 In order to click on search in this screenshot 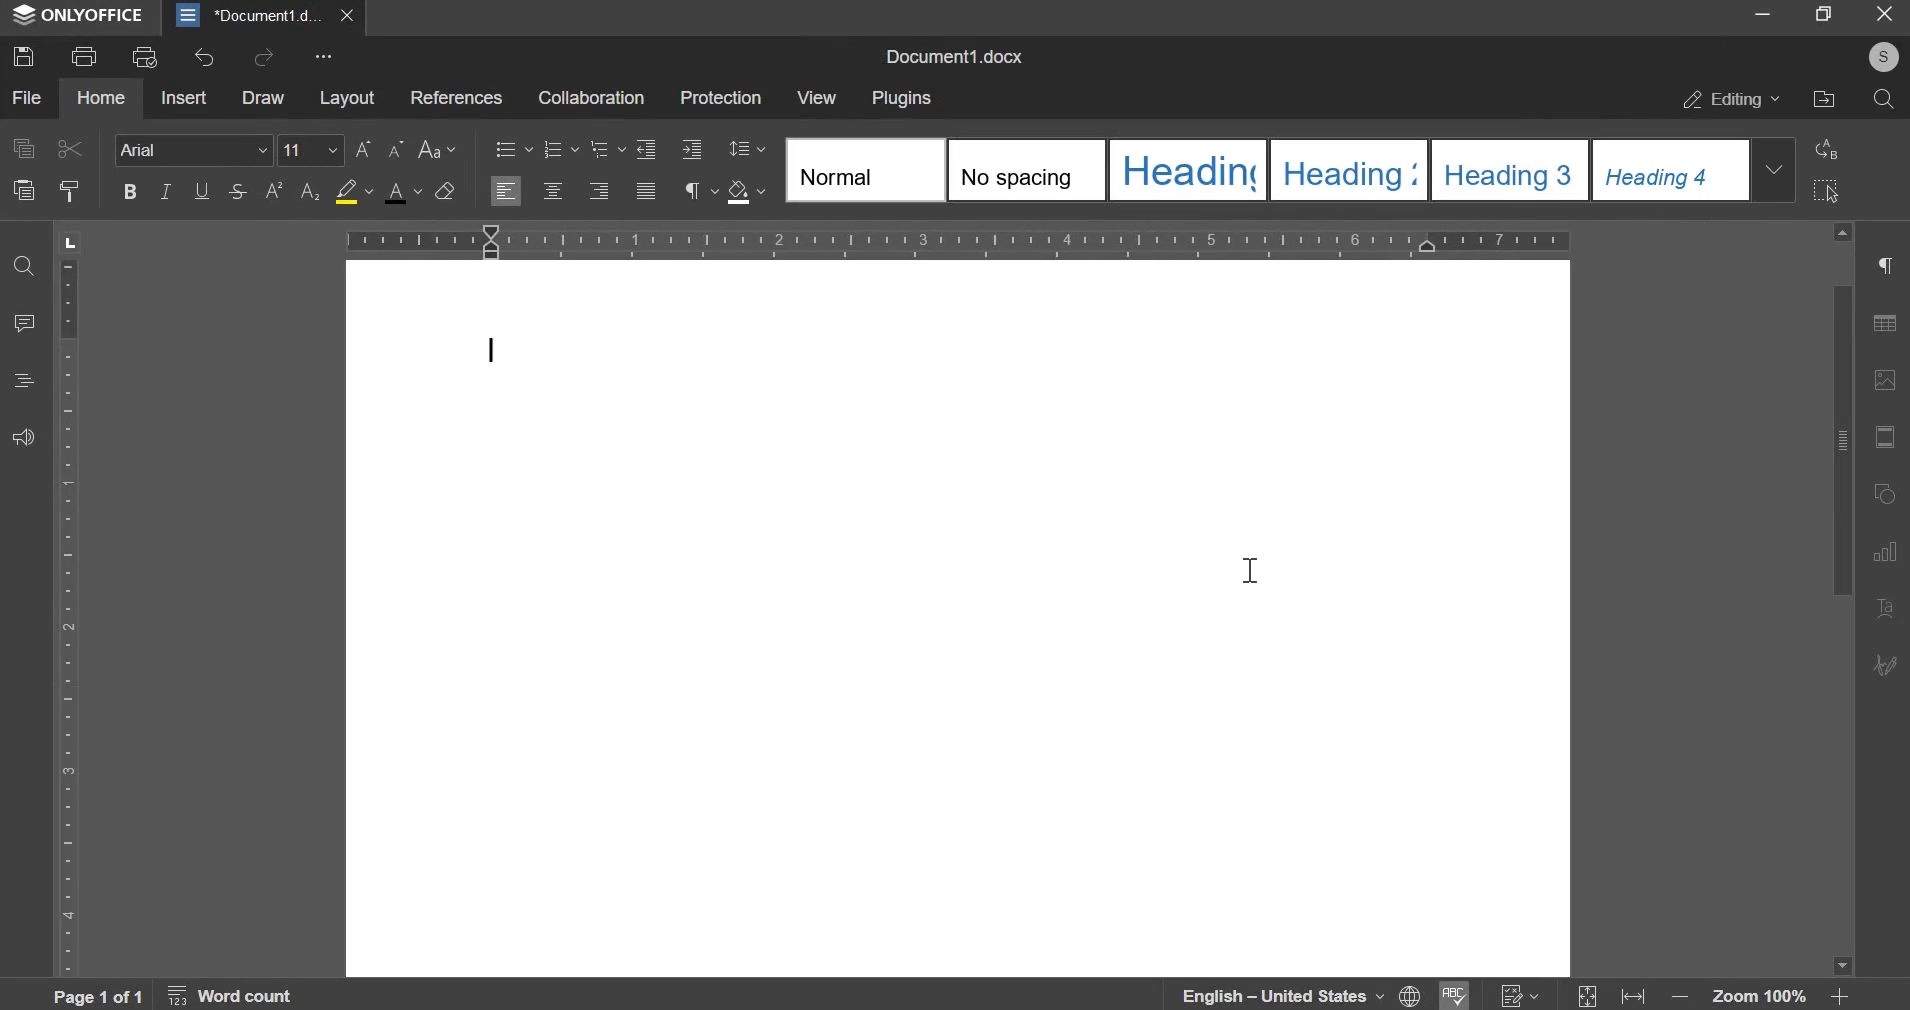, I will do `click(27, 268)`.